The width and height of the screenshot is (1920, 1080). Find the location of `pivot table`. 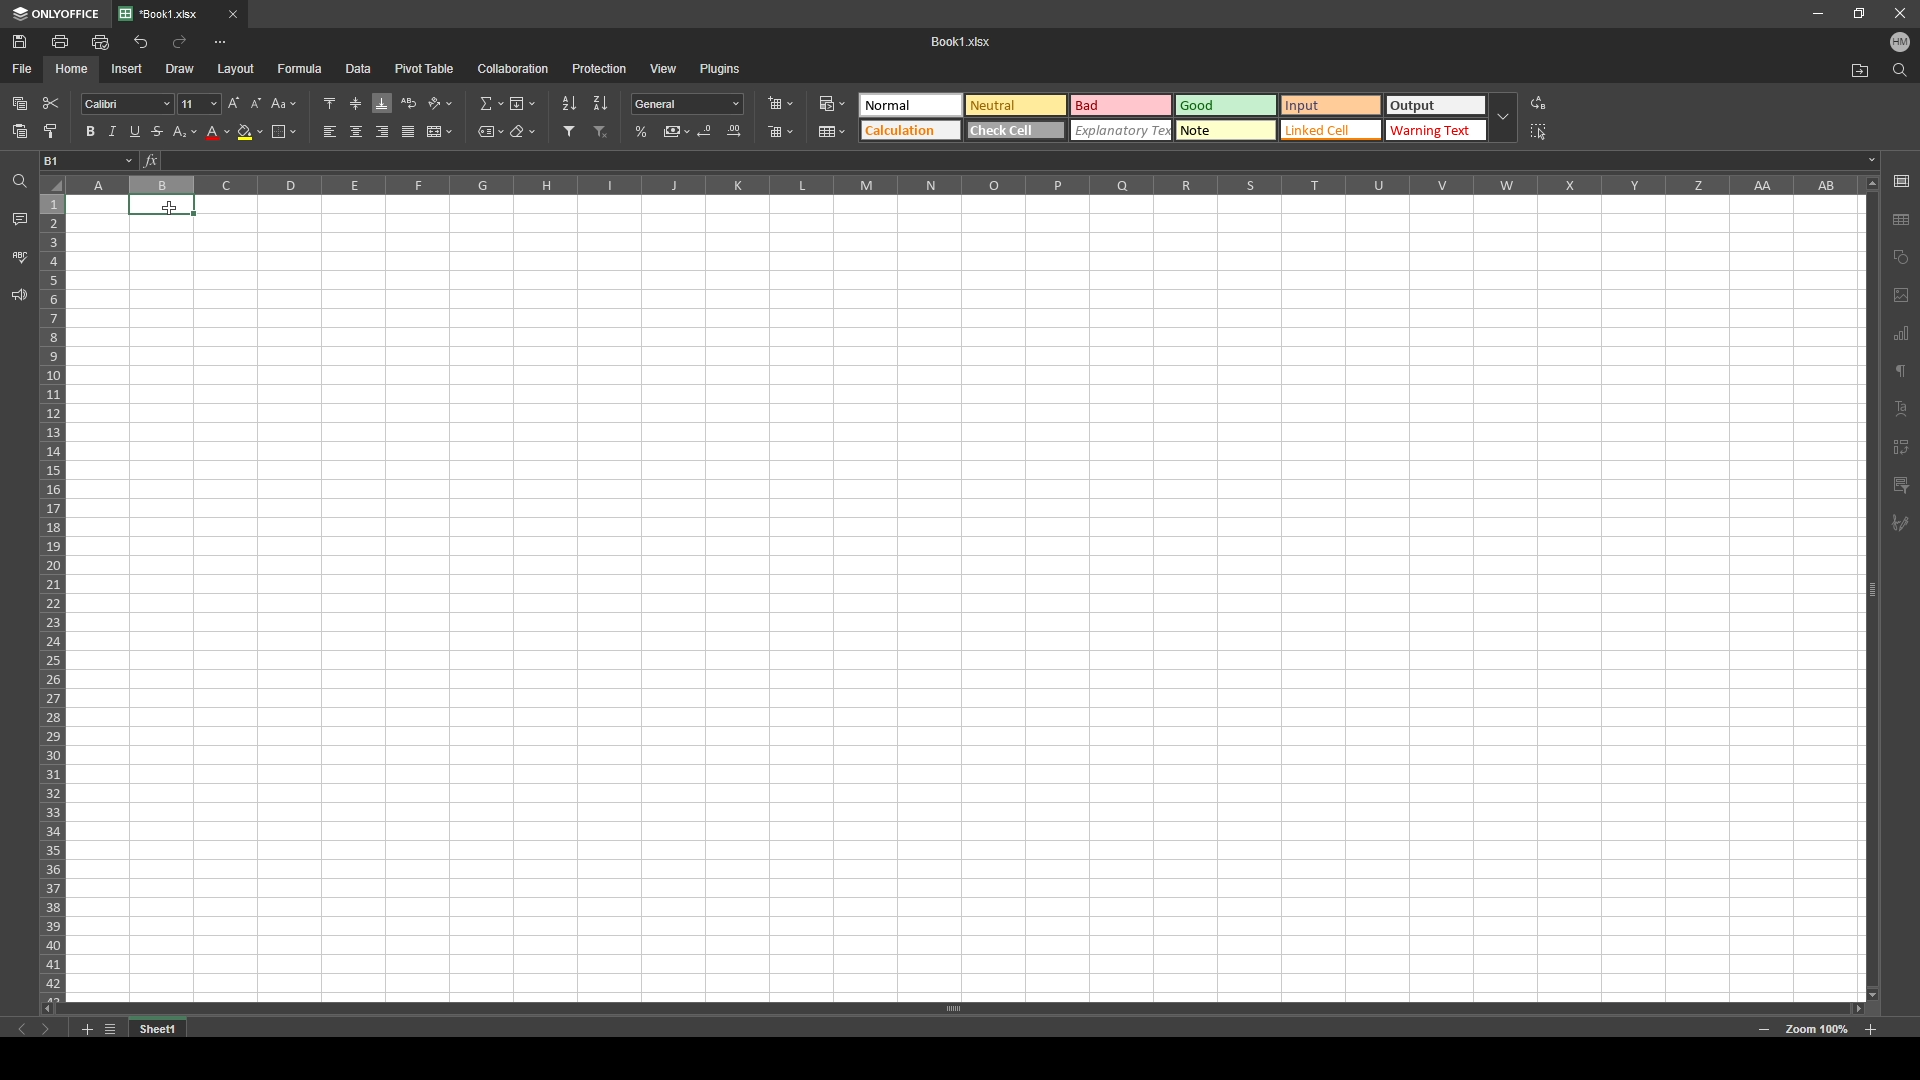

pivot table is located at coordinates (425, 68).